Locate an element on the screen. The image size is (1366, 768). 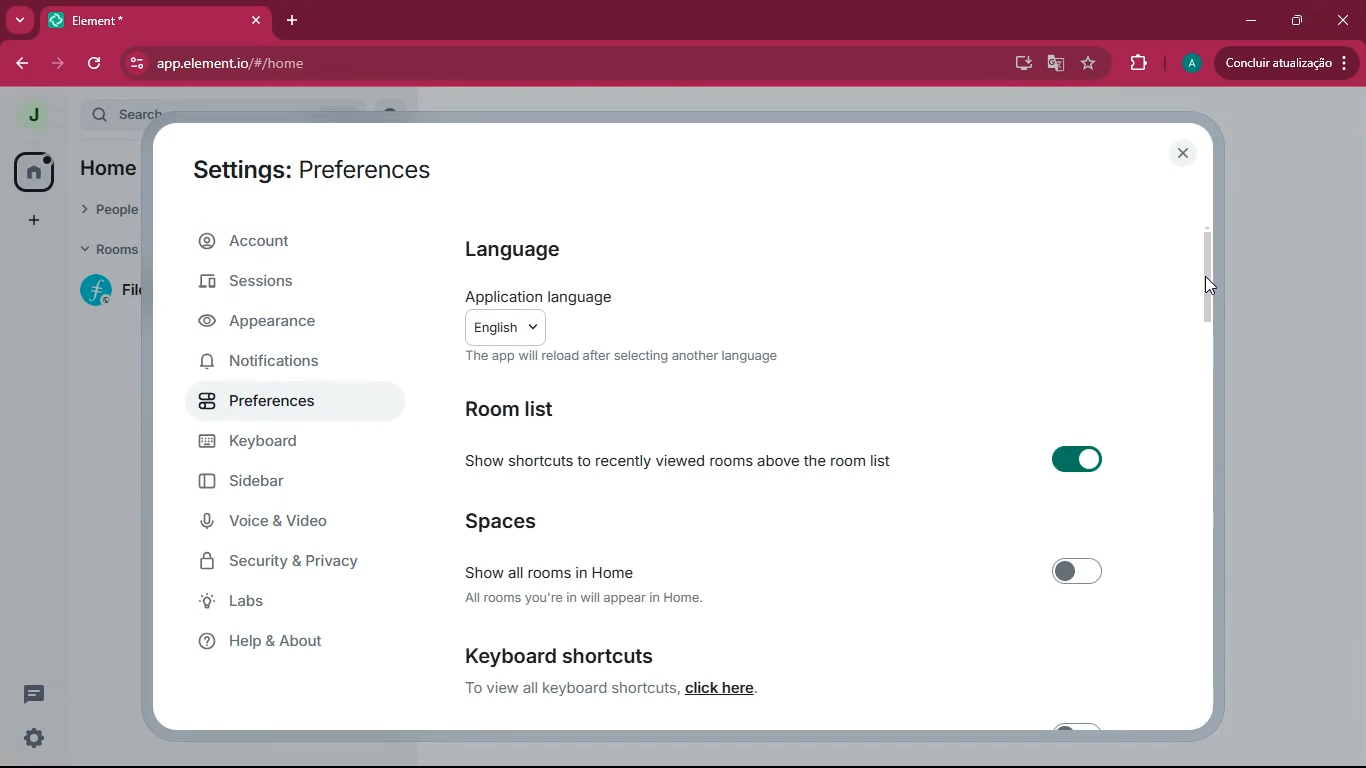
account is located at coordinates (277, 245).